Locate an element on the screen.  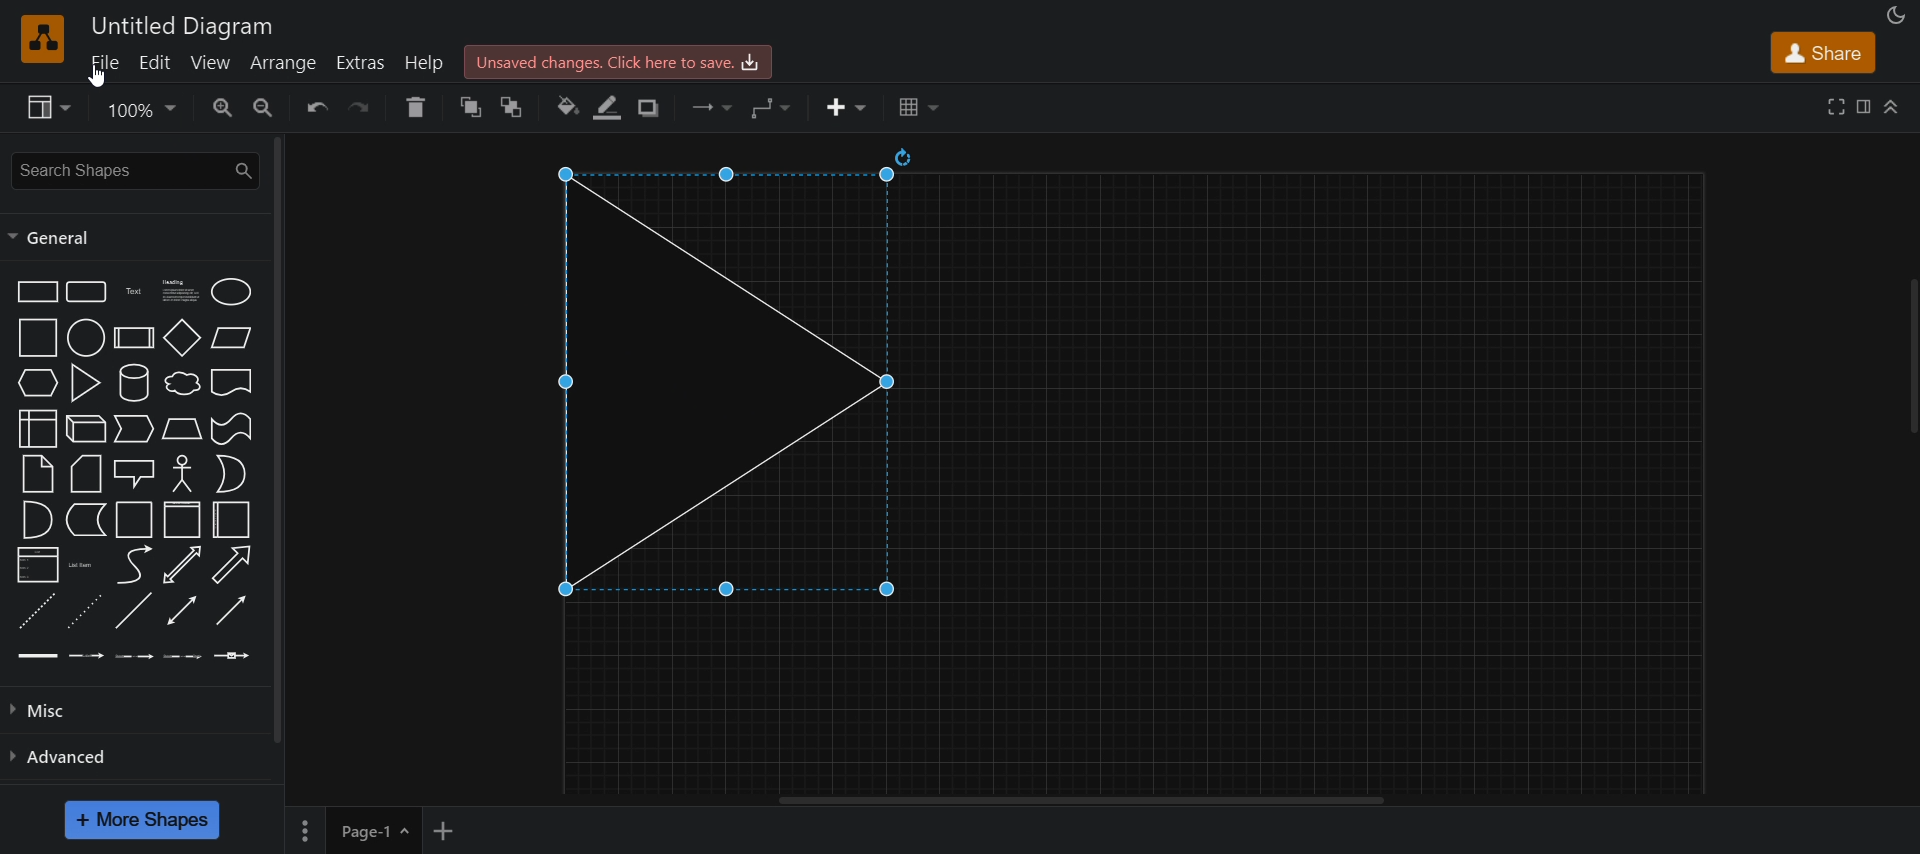
callout is located at coordinates (138, 473).